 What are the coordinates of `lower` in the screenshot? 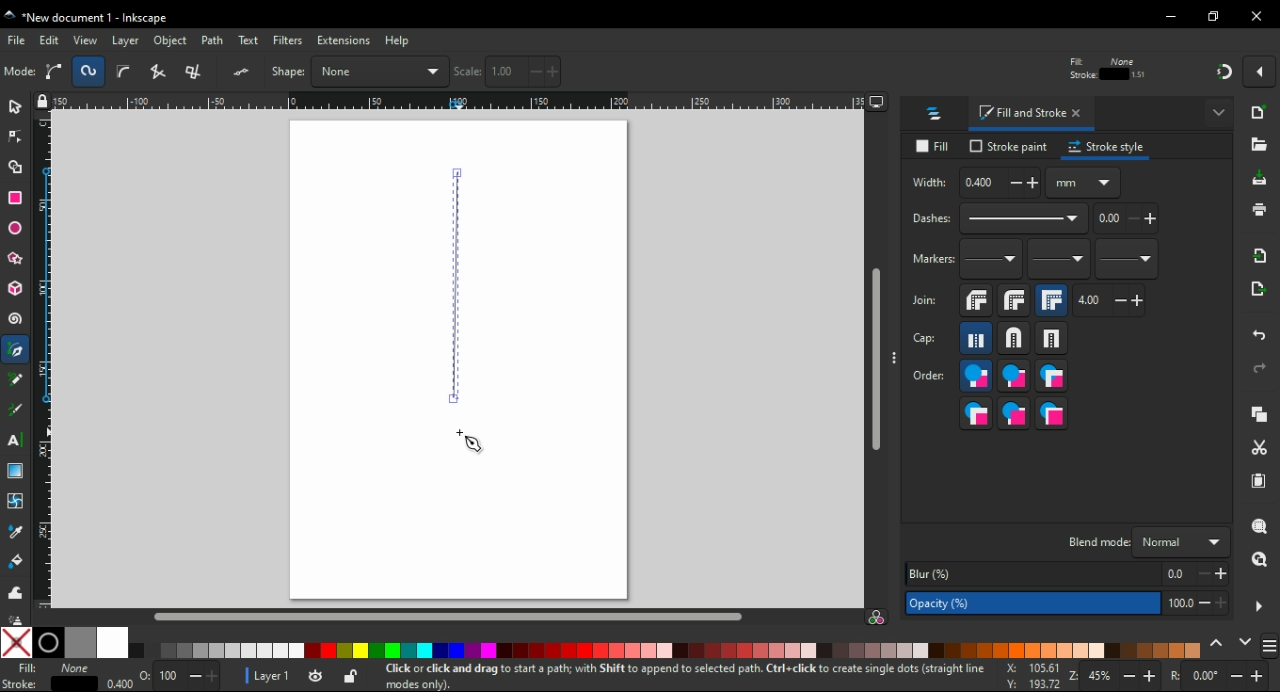 It's located at (394, 72).